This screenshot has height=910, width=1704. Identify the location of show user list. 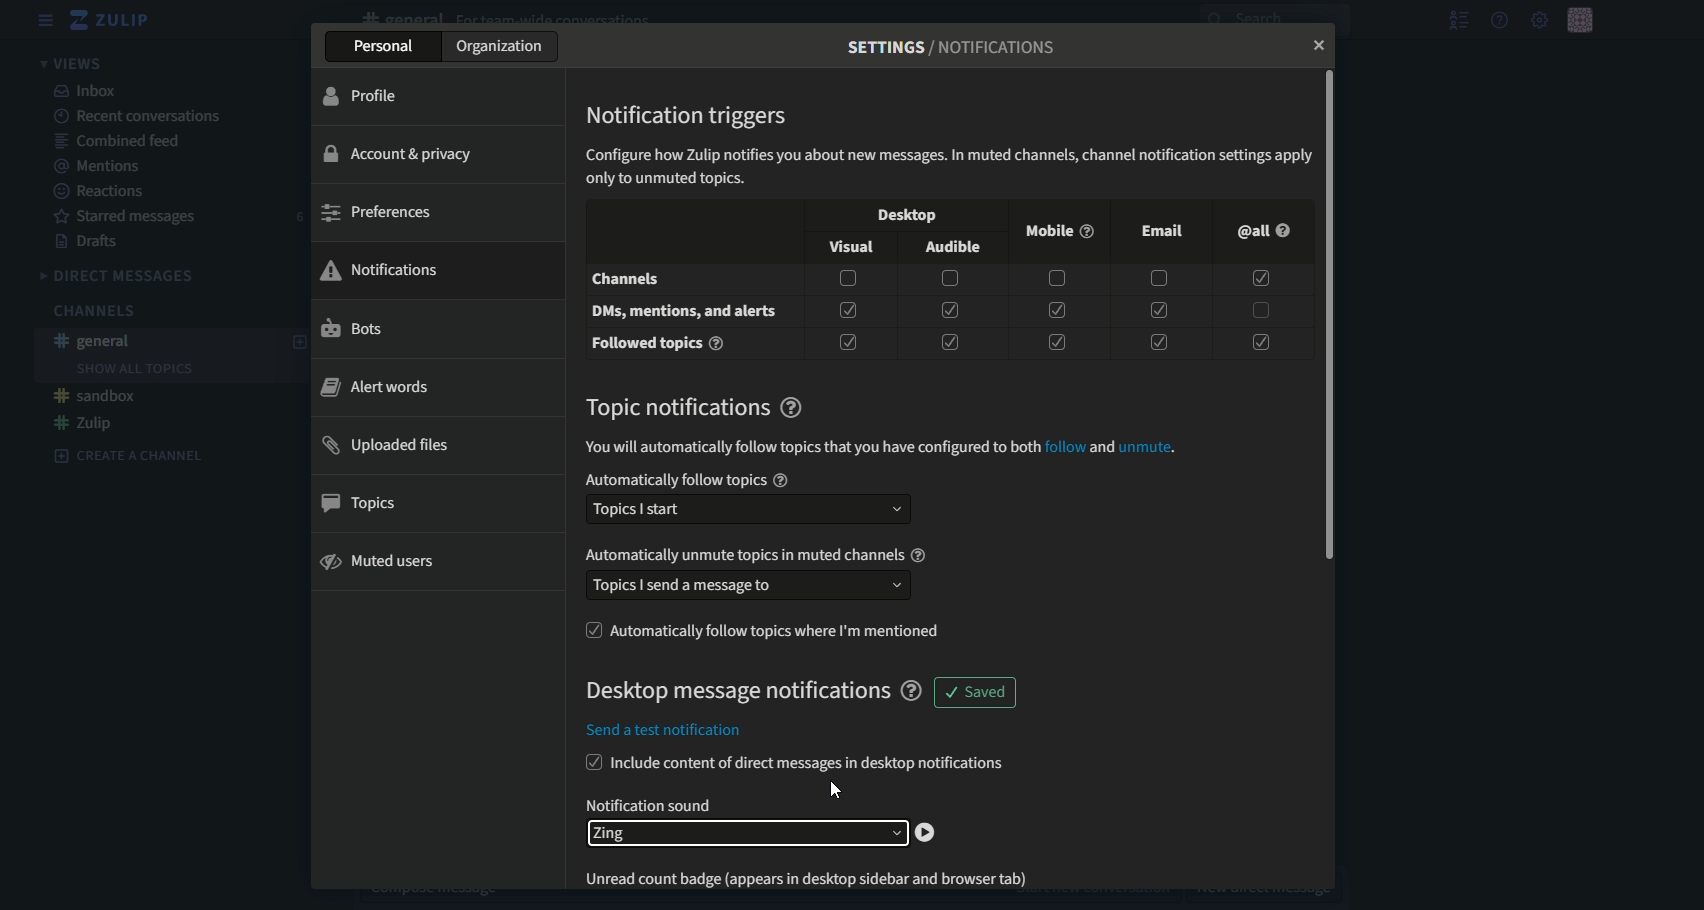
(1458, 20).